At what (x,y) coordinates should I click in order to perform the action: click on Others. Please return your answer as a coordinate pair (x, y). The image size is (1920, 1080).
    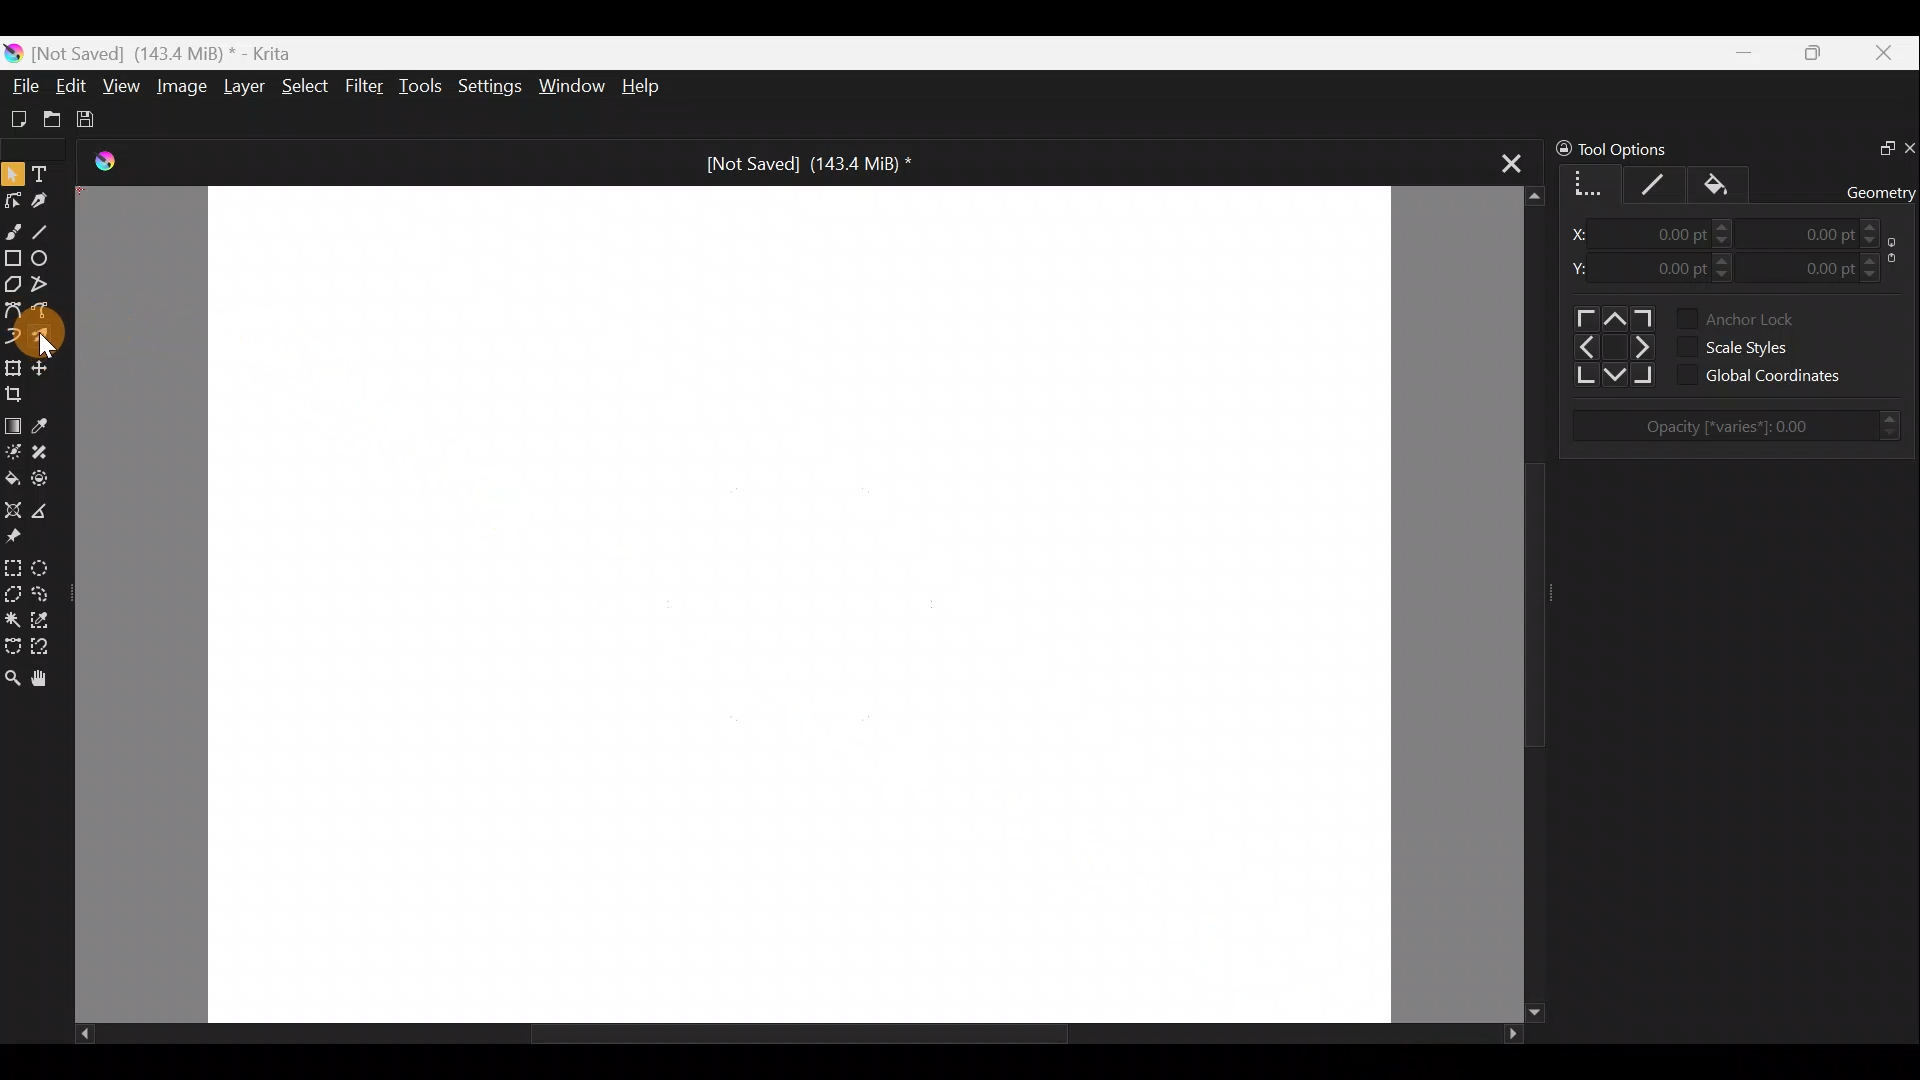
    Looking at the image, I should click on (1610, 345).